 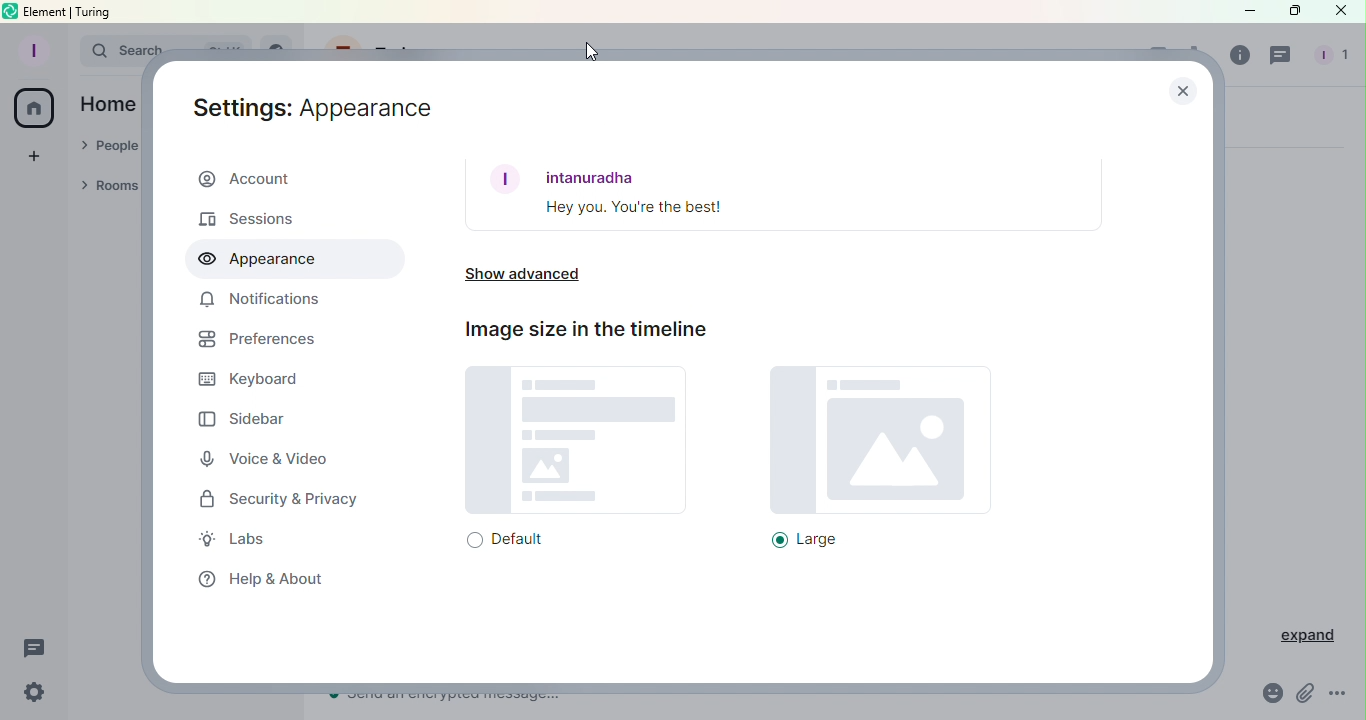 I want to click on Home, so click(x=108, y=103).